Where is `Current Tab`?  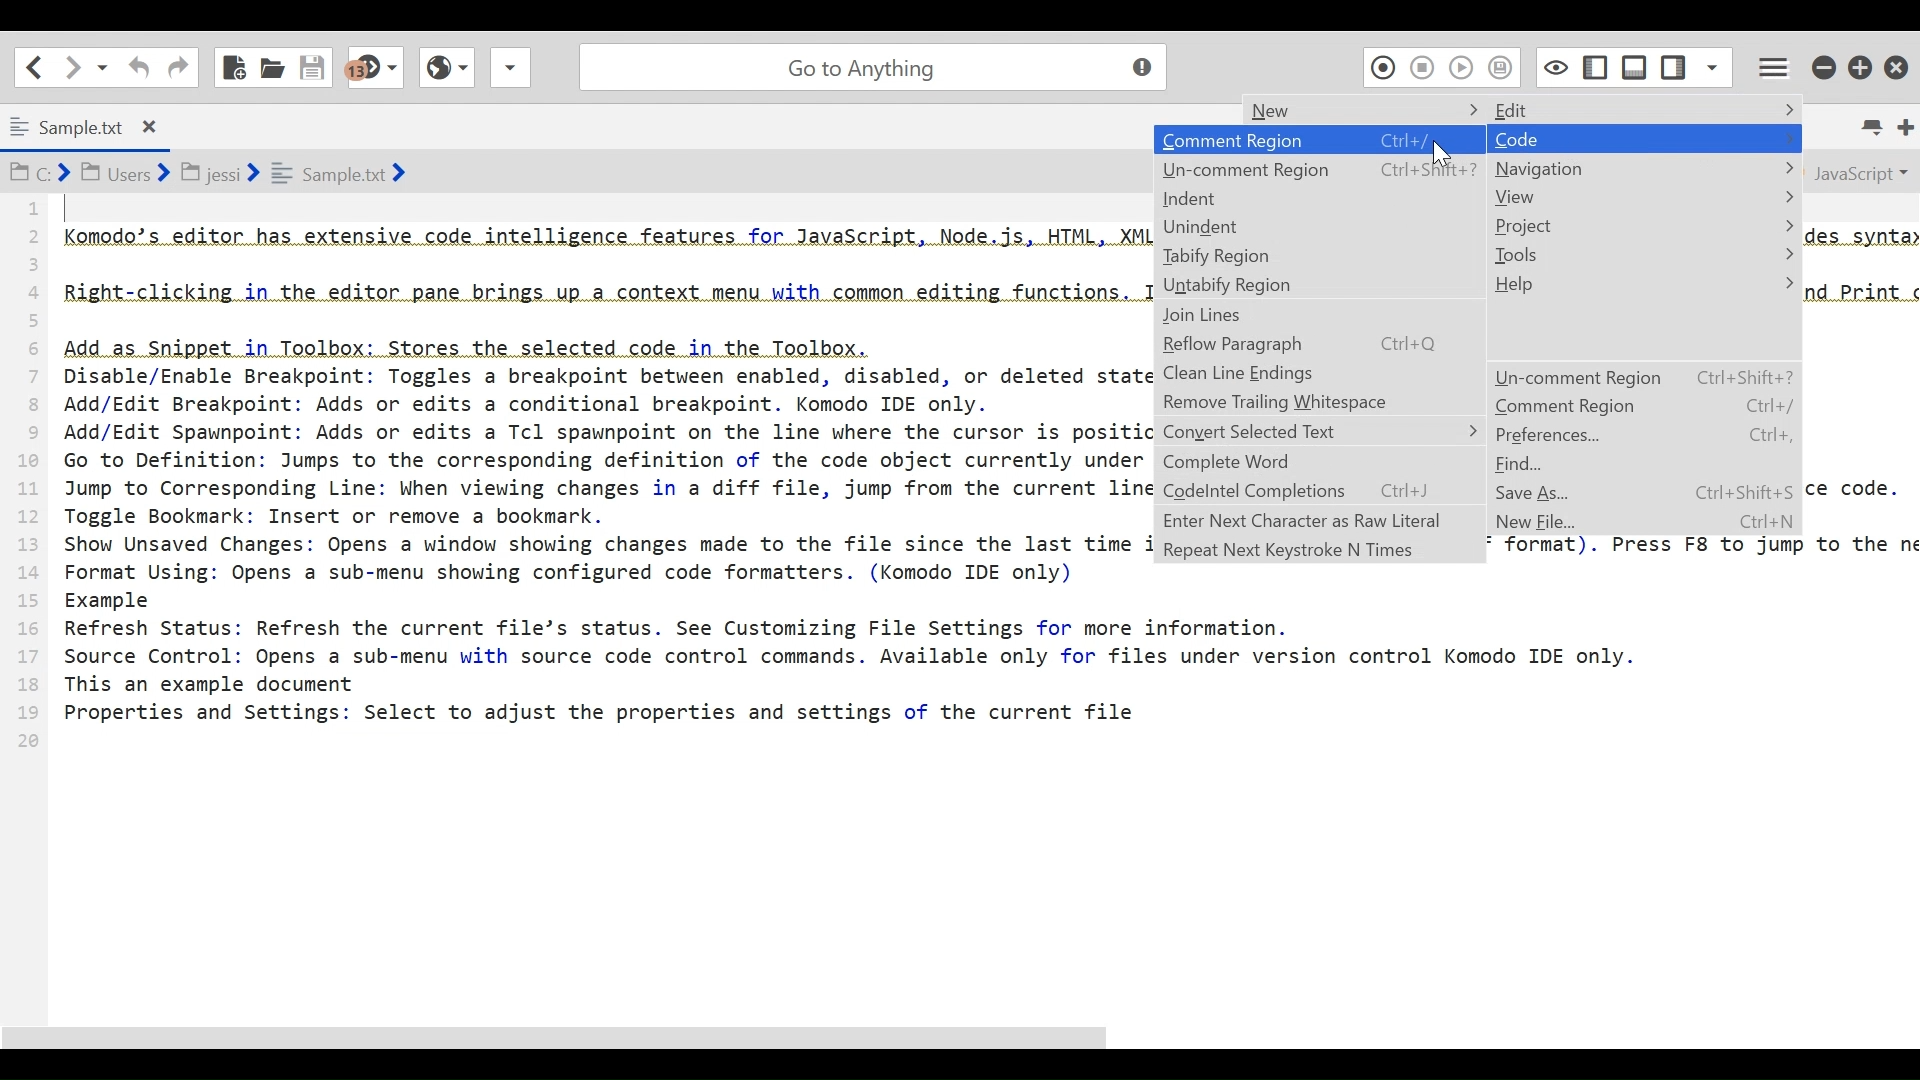
Current Tab is located at coordinates (90, 124).